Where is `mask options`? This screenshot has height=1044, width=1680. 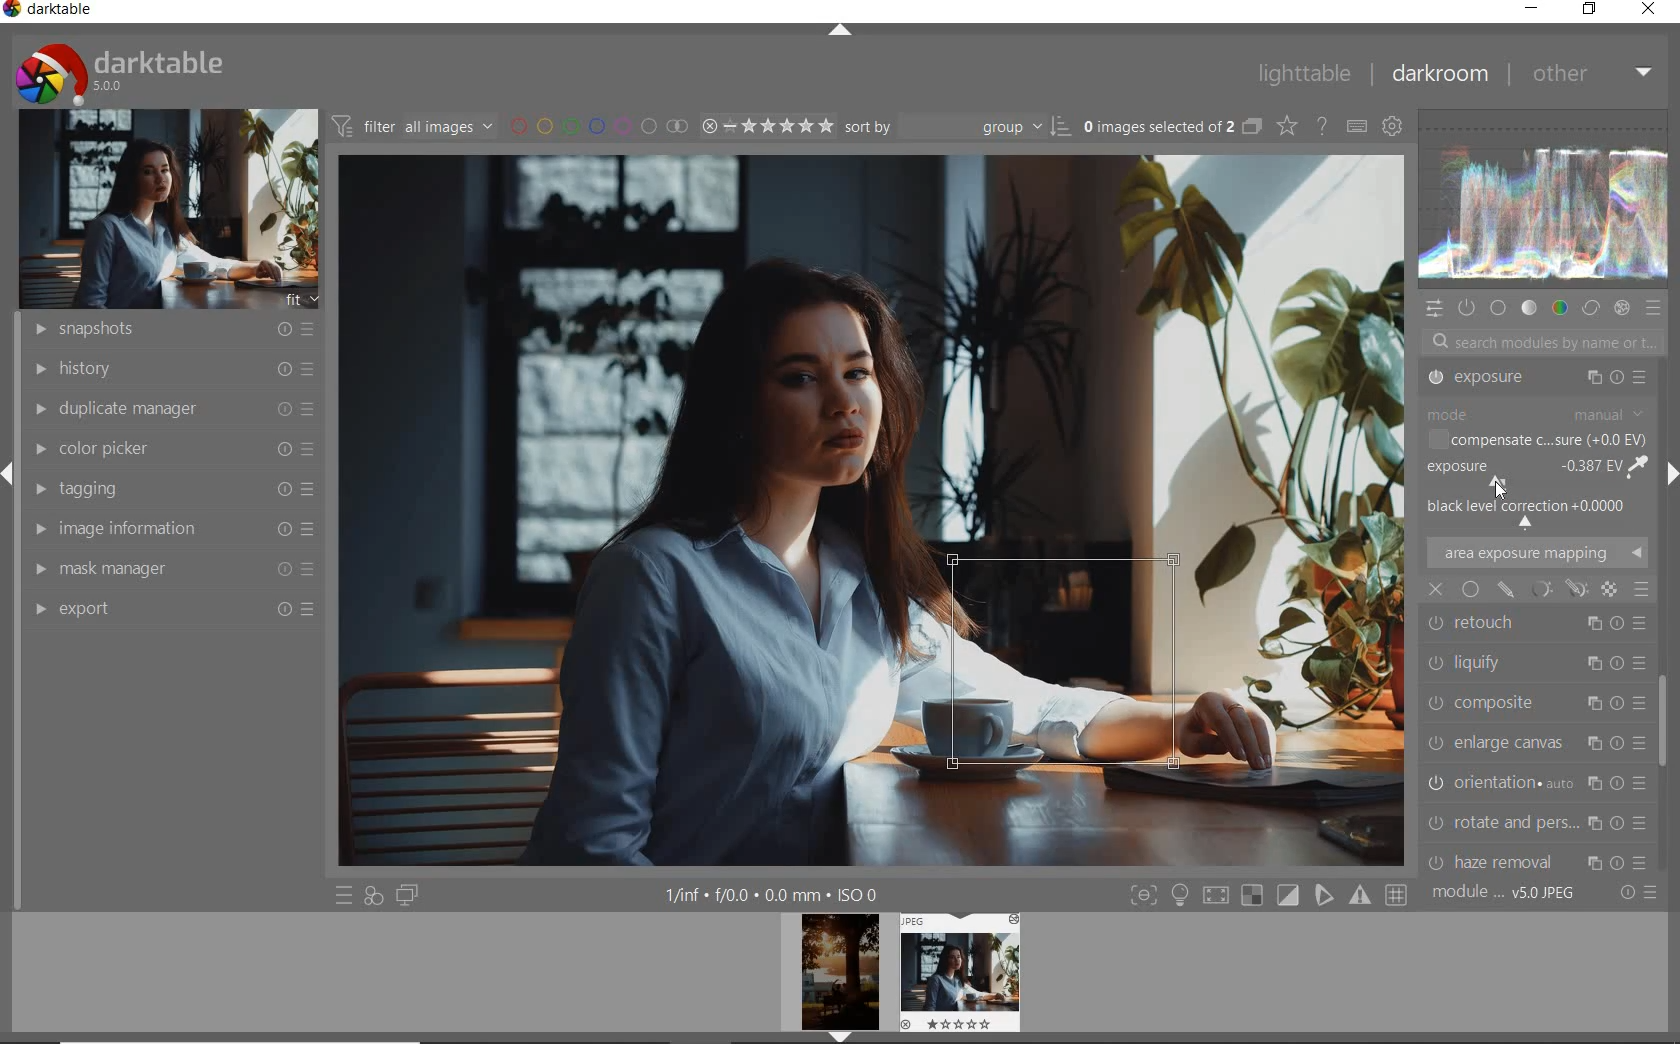 mask options is located at coordinates (1556, 588).